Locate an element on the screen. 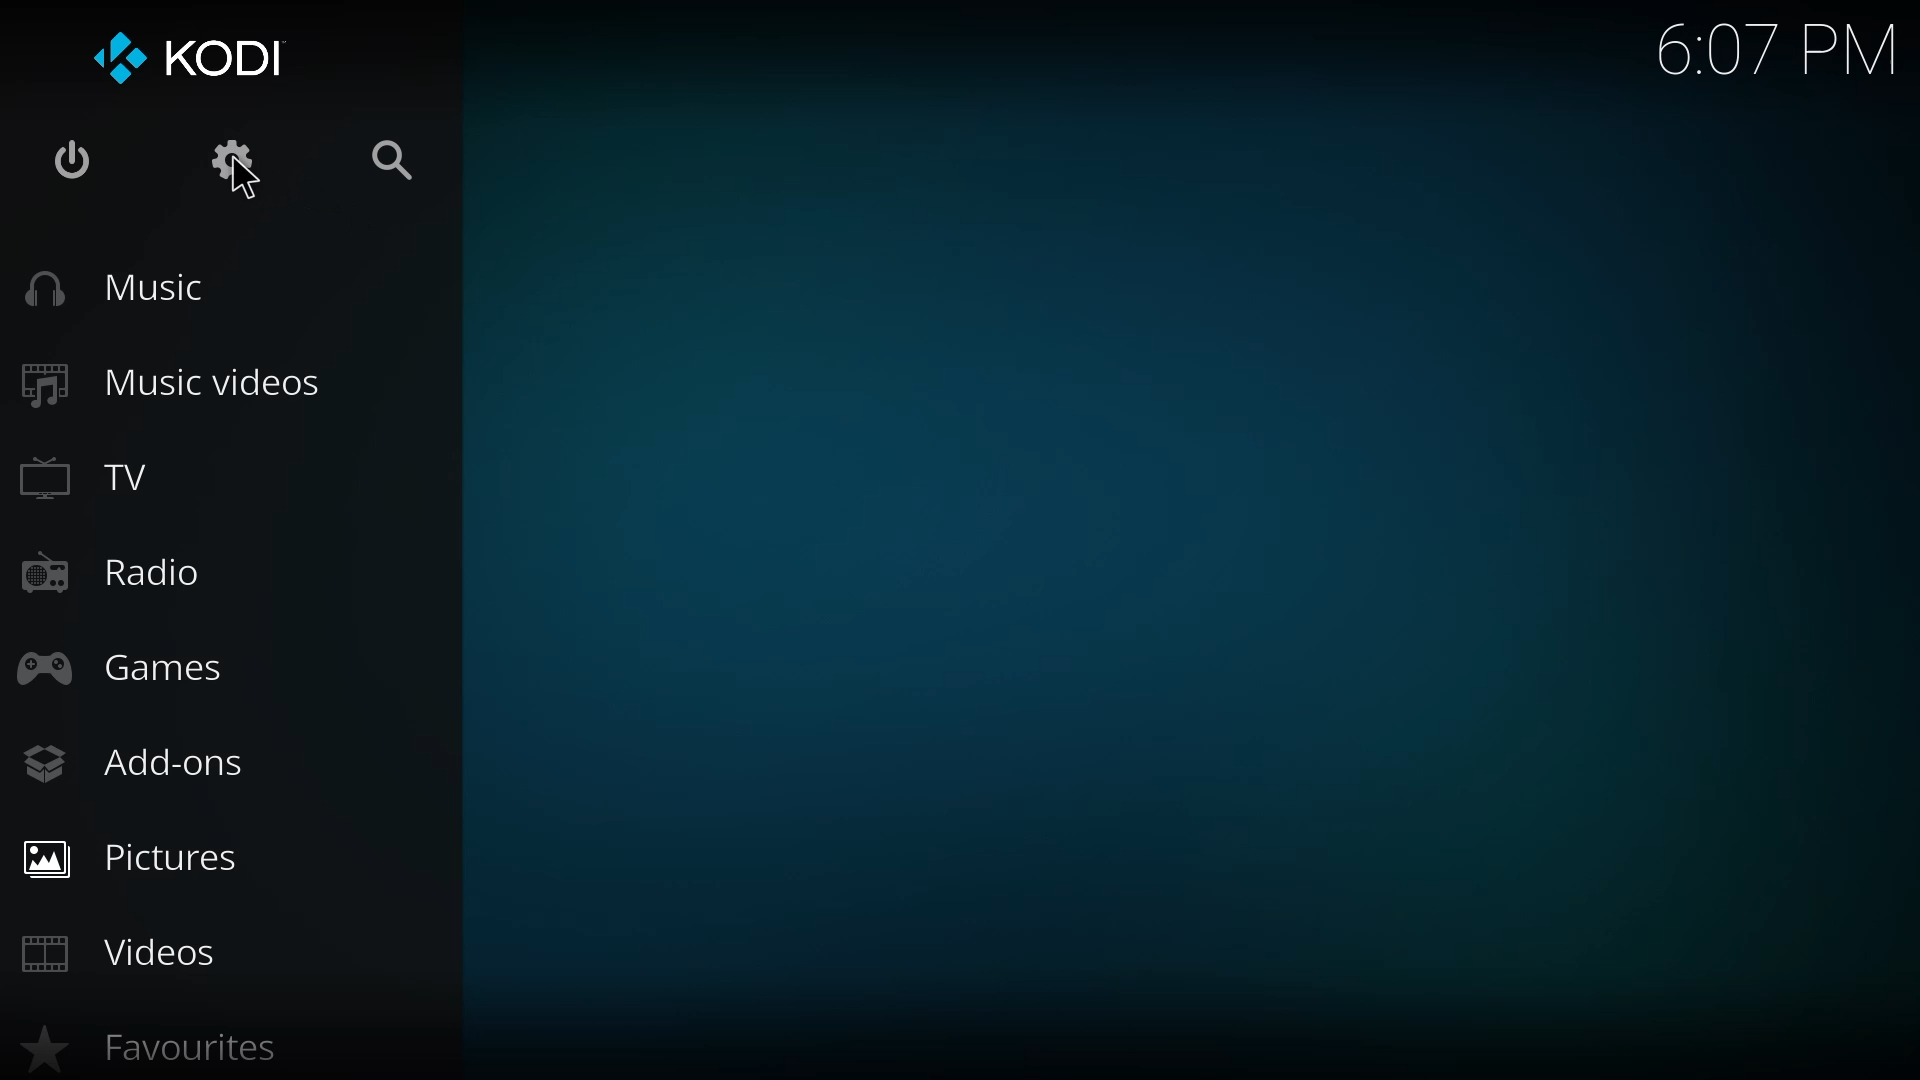 This screenshot has height=1080, width=1920. power is located at coordinates (74, 160).